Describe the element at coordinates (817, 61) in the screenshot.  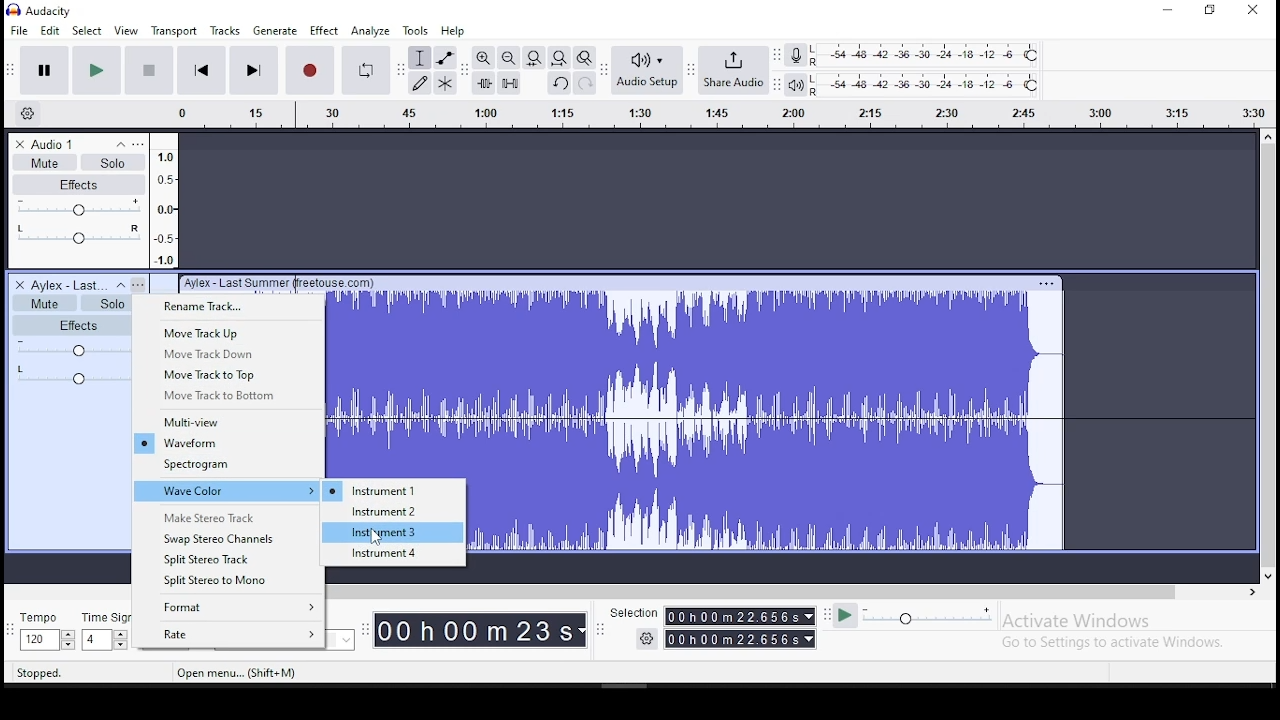
I see `R` at that location.